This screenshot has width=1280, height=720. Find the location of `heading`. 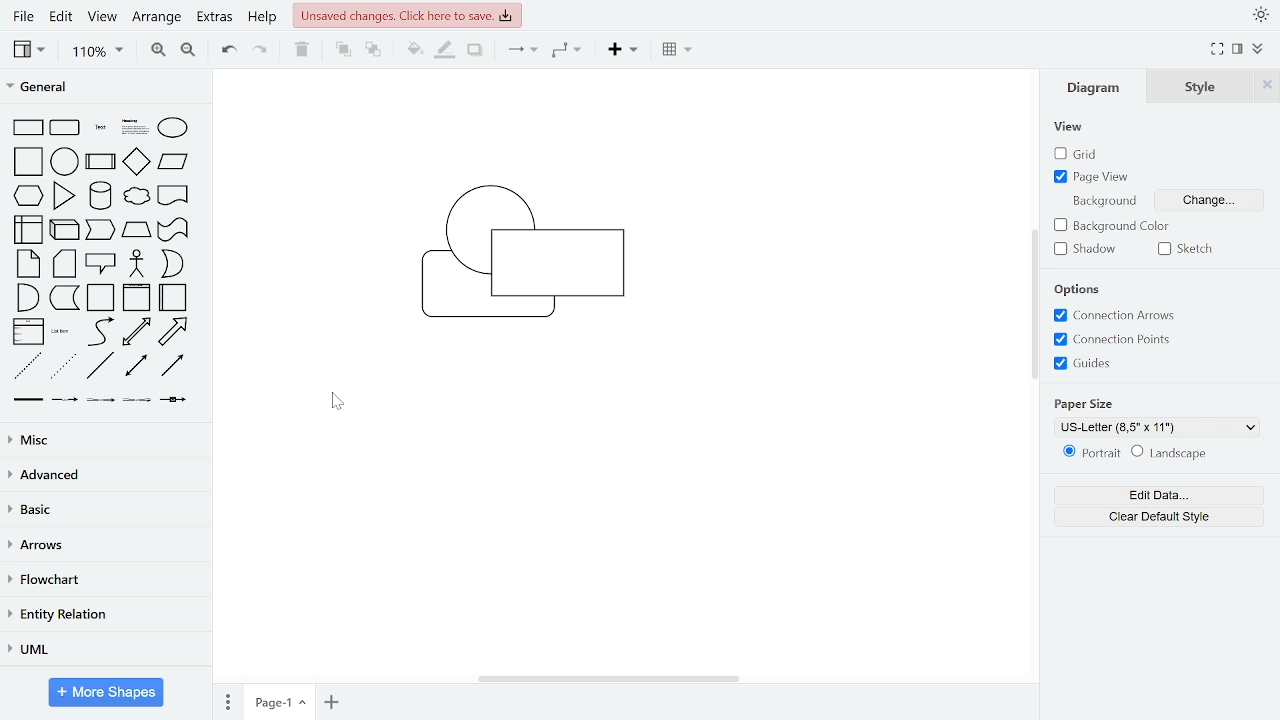

heading is located at coordinates (134, 127).